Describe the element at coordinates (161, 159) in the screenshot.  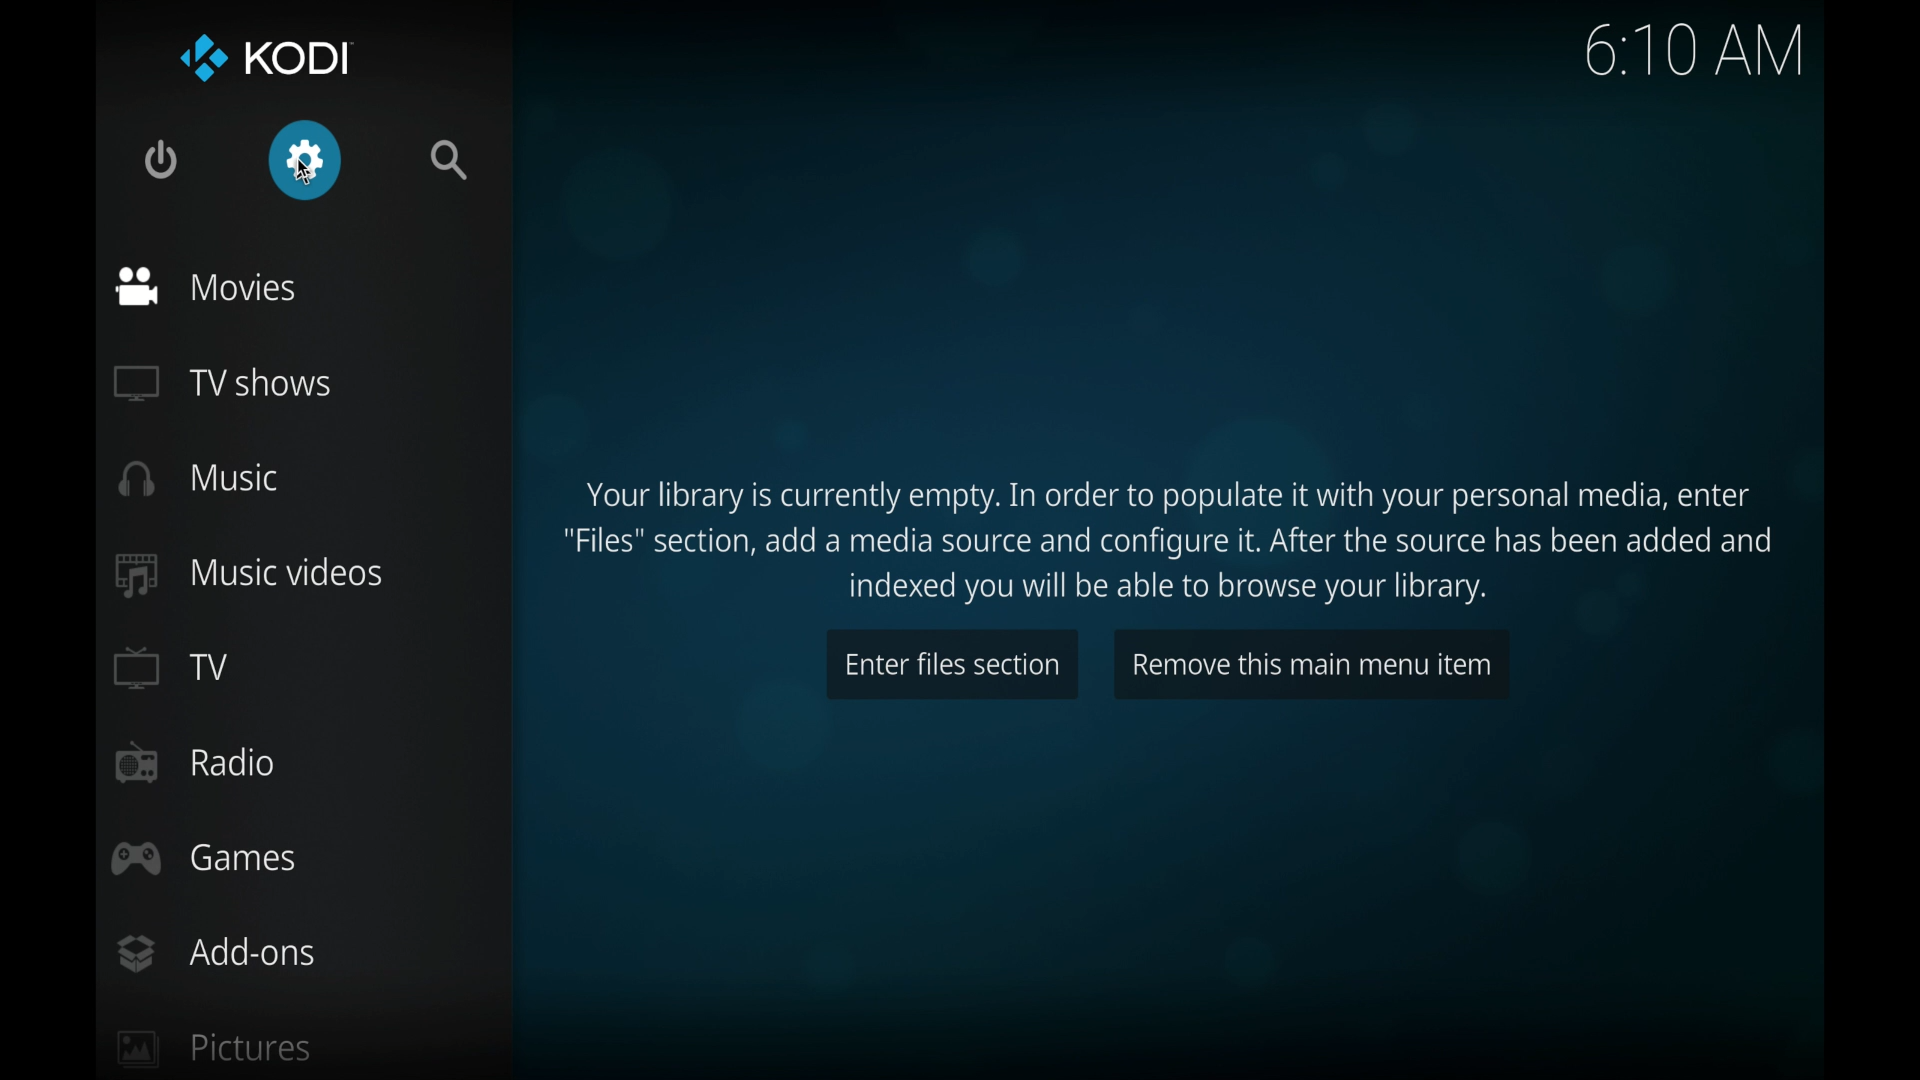
I see `quit kodi` at that location.